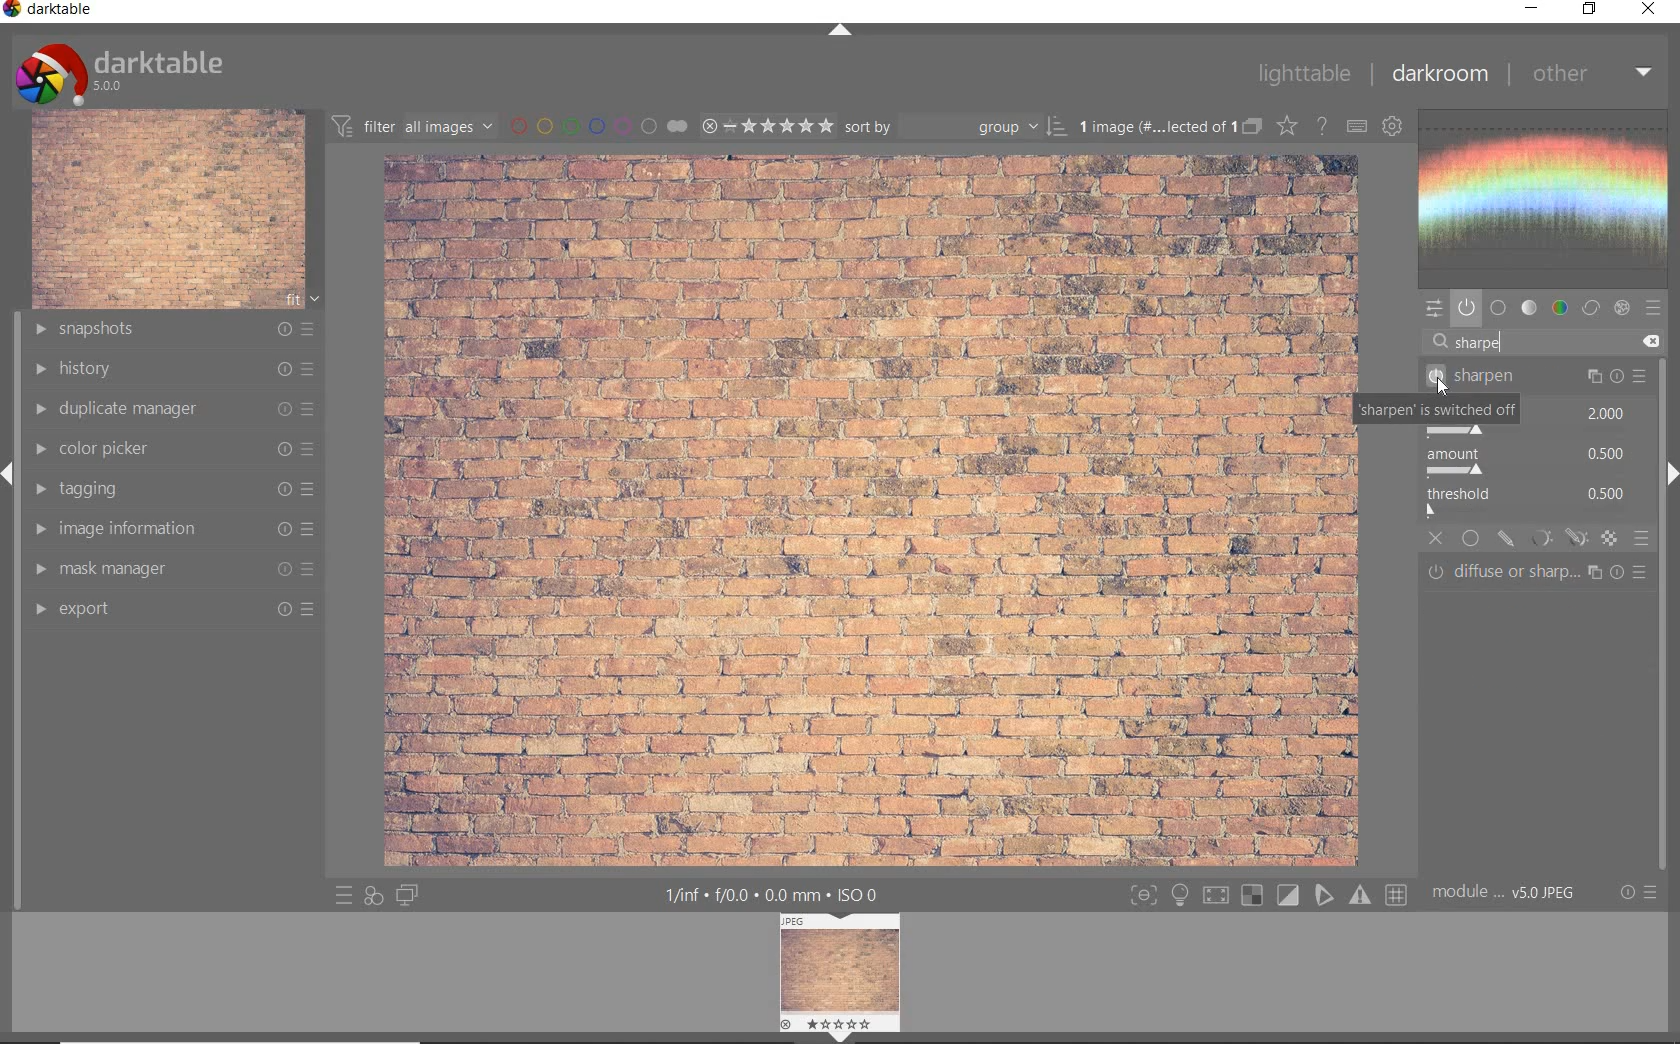 The image size is (1680, 1044). Describe the element at coordinates (412, 124) in the screenshot. I see `filter all images` at that location.